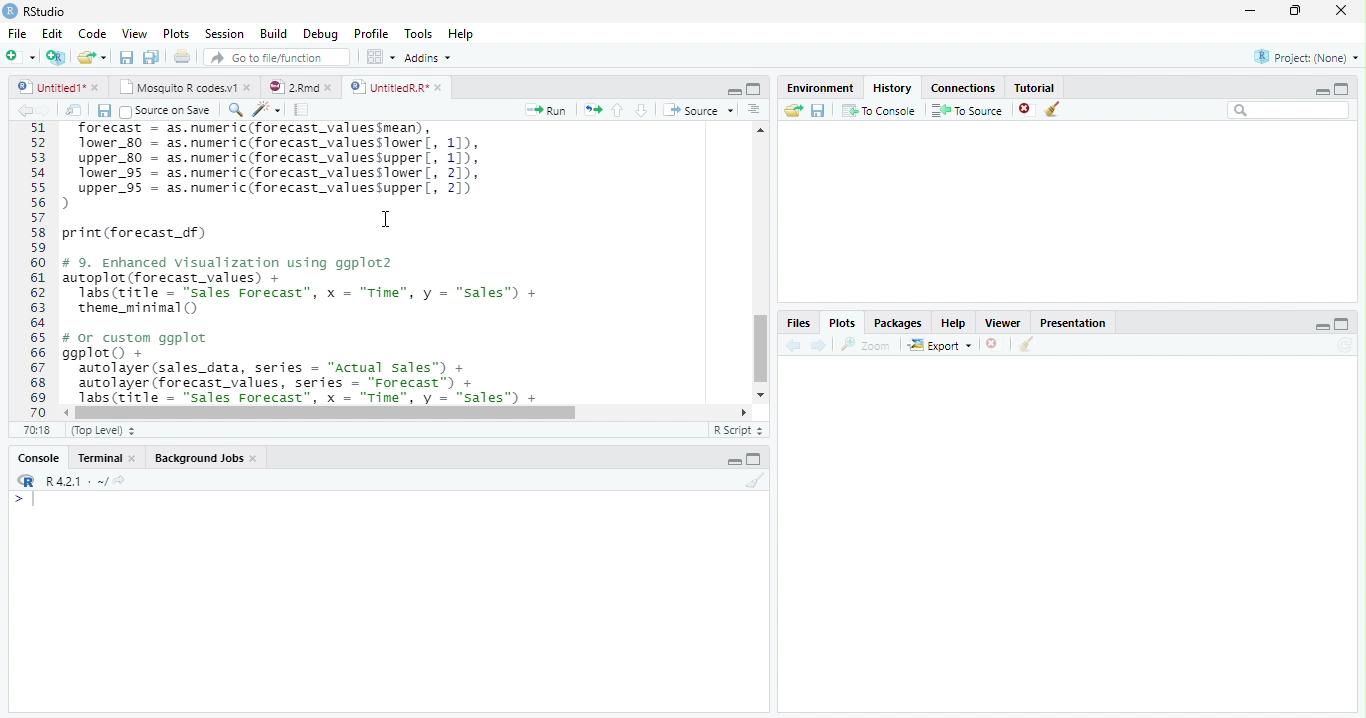  Describe the element at coordinates (403, 86) in the screenshot. I see `UntitledR.R` at that location.